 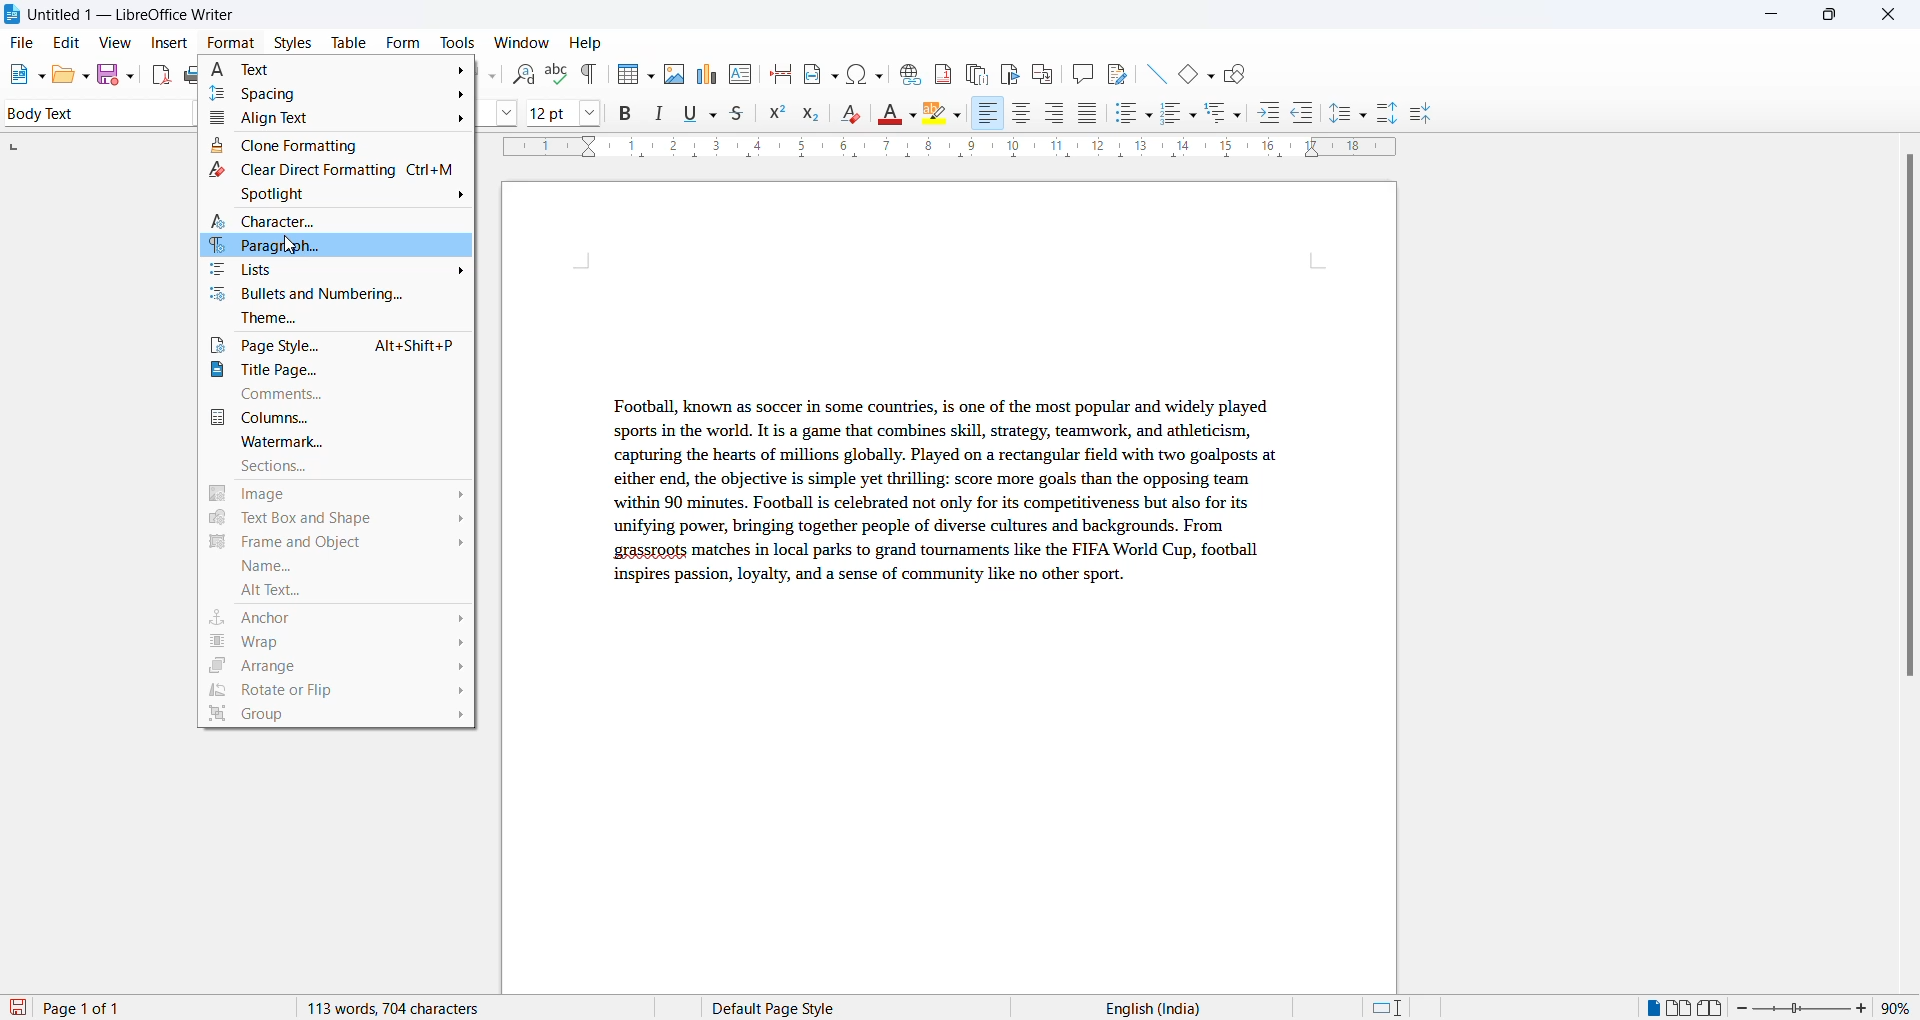 What do you see at coordinates (1058, 114) in the screenshot?
I see `text align right` at bounding box center [1058, 114].